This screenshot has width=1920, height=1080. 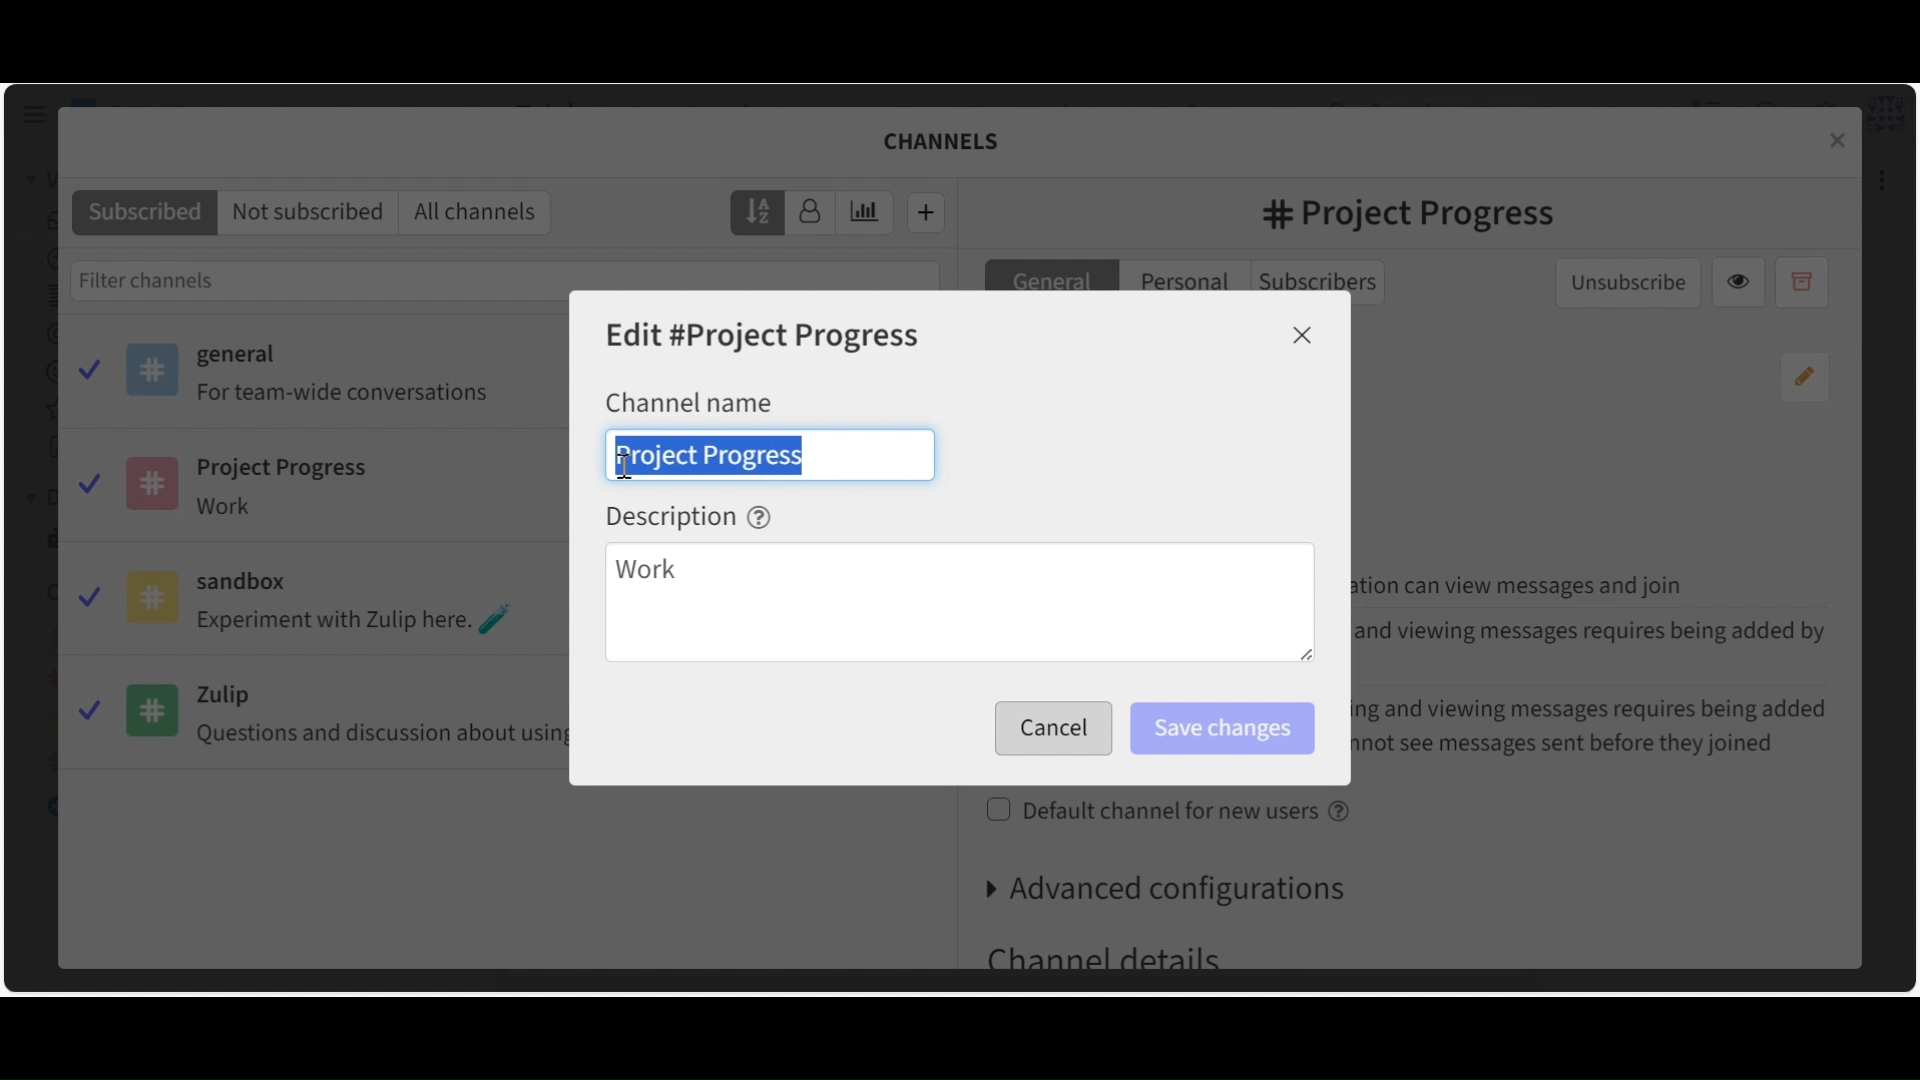 I want to click on Description Field, so click(x=959, y=605).